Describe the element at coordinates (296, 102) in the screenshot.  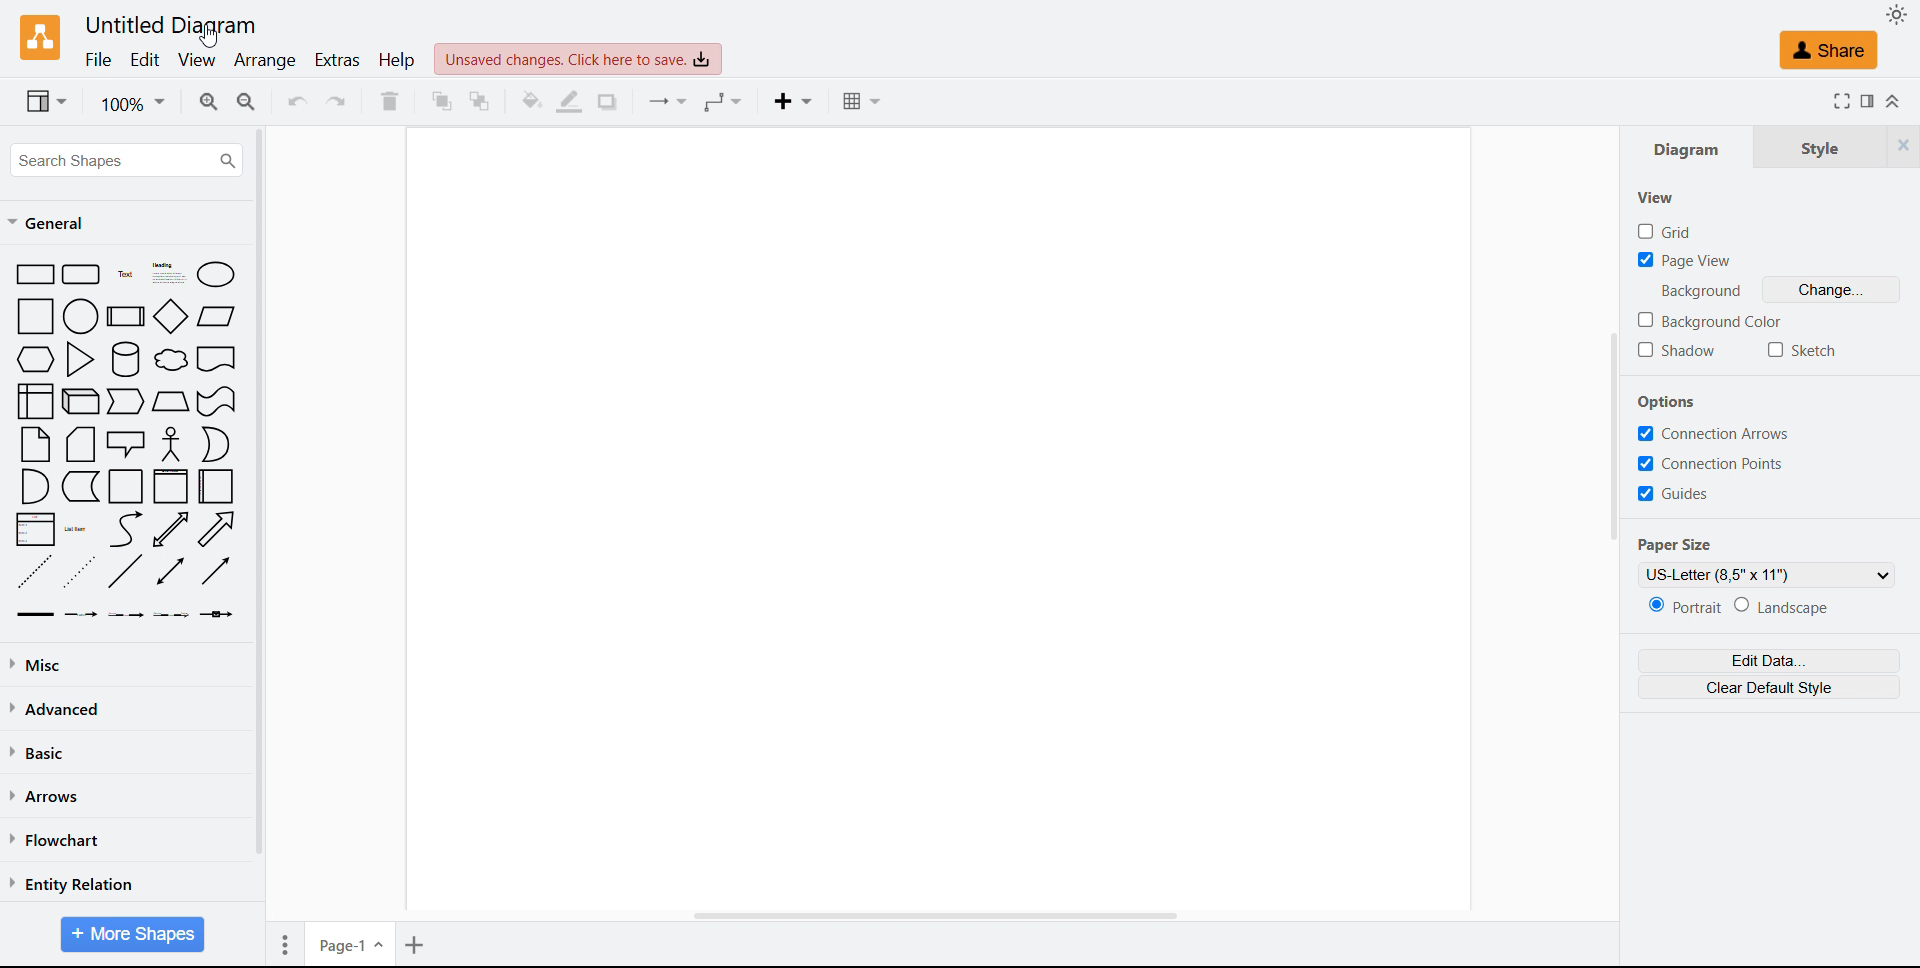
I see `Undo ` at that location.